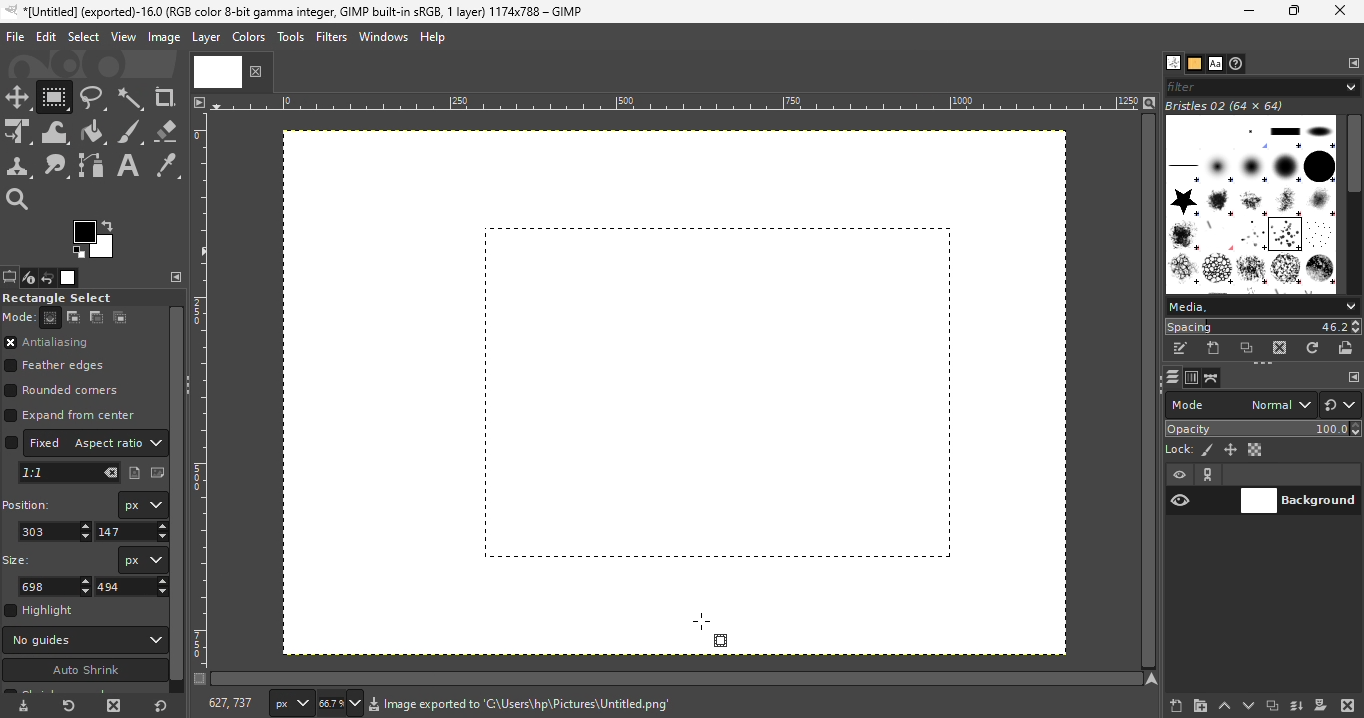  Describe the element at coordinates (63, 342) in the screenshot. I see `Antialiasing` at that location.